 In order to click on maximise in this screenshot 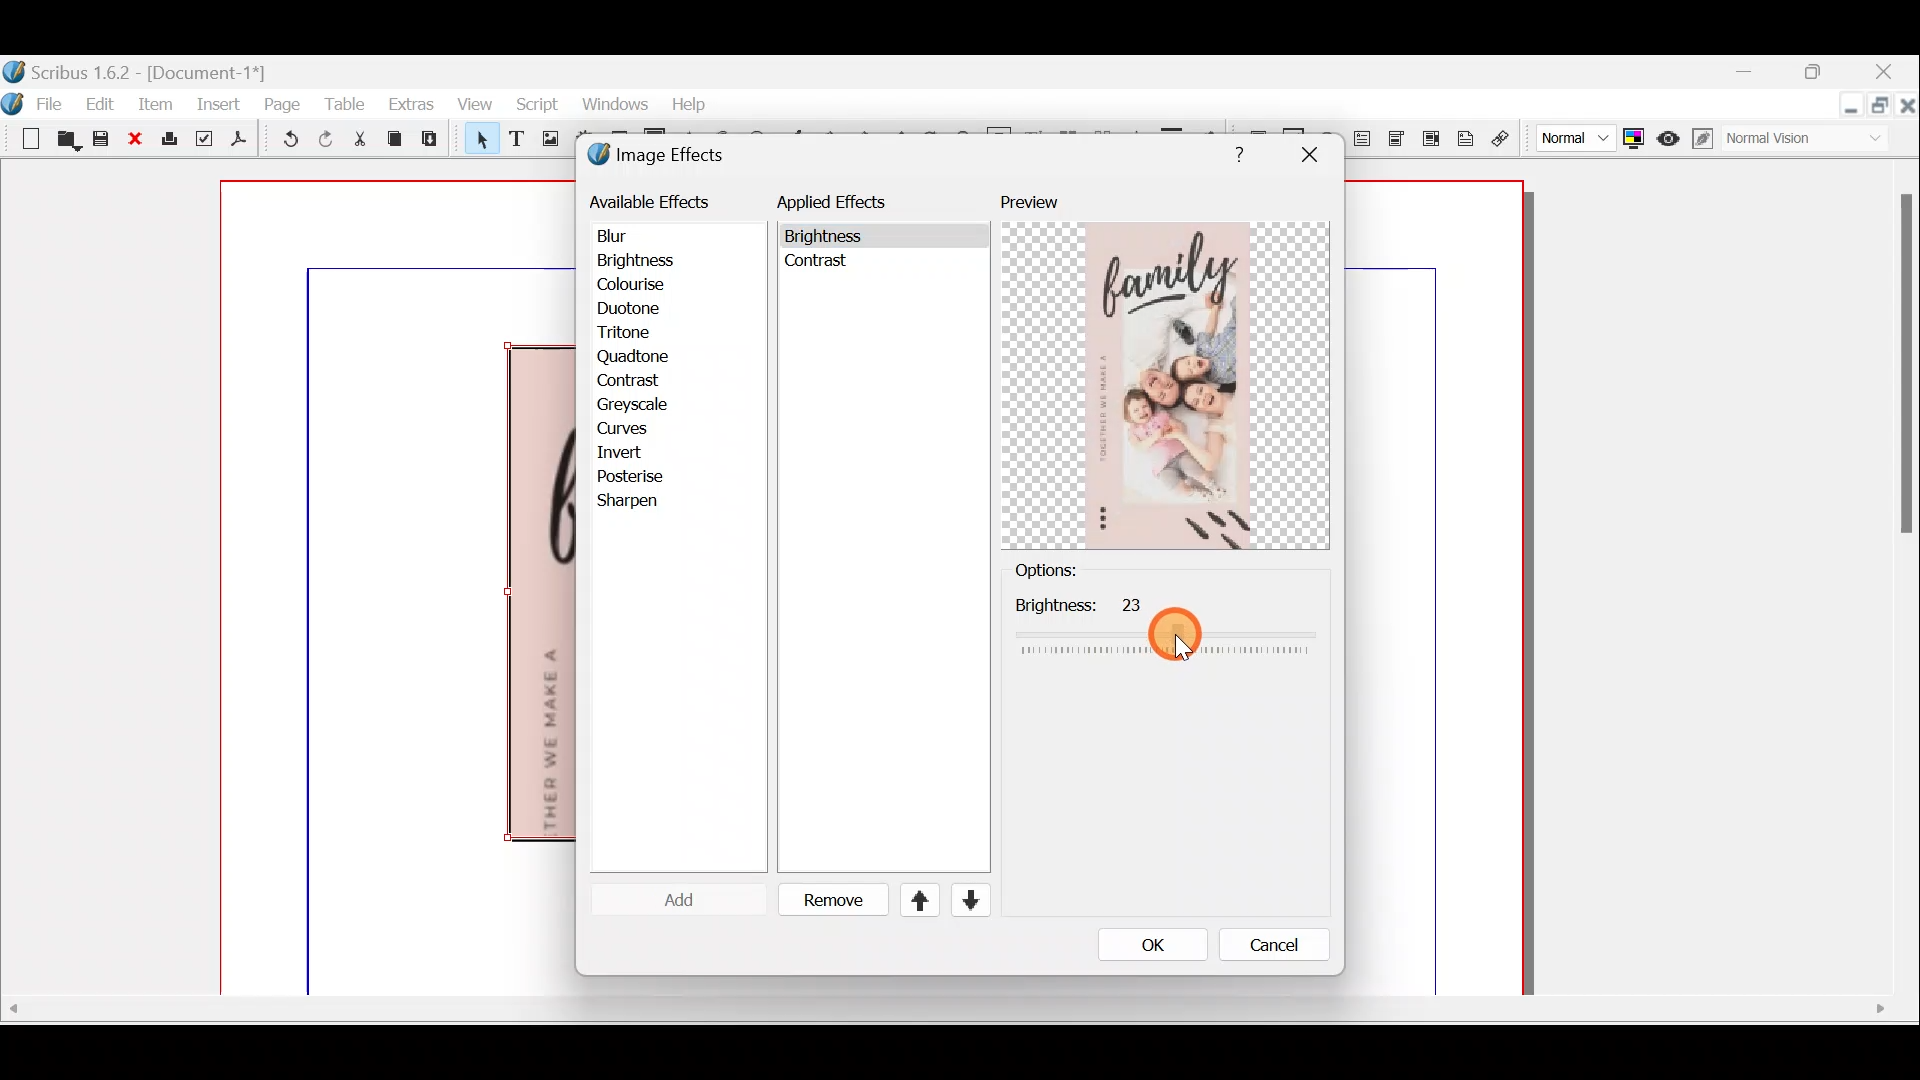, I will do `click(1819, 75)`.